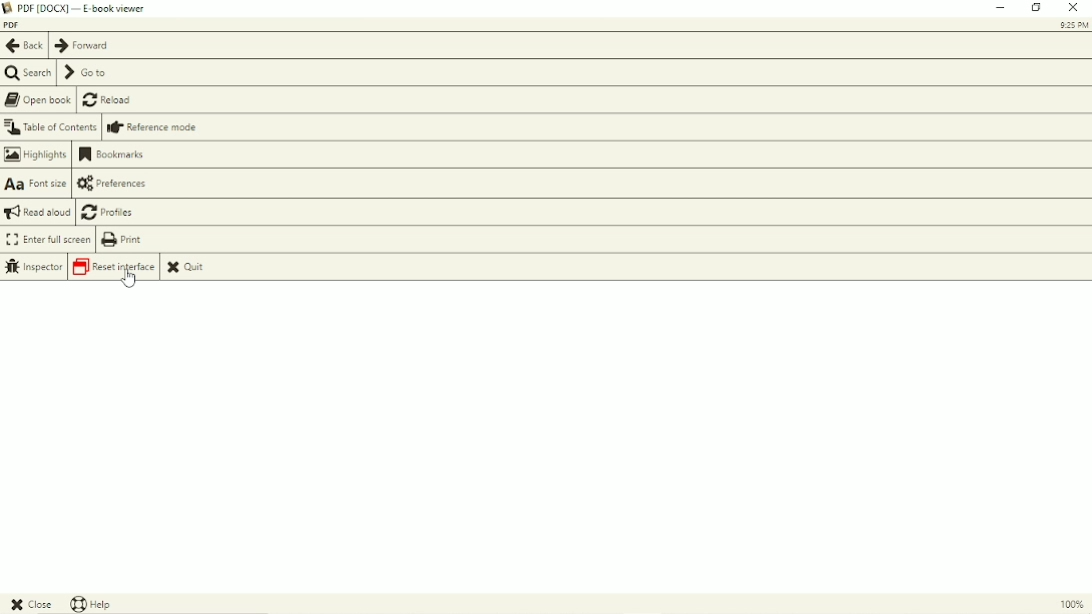  I want to click on Close, so click(1074, 8).